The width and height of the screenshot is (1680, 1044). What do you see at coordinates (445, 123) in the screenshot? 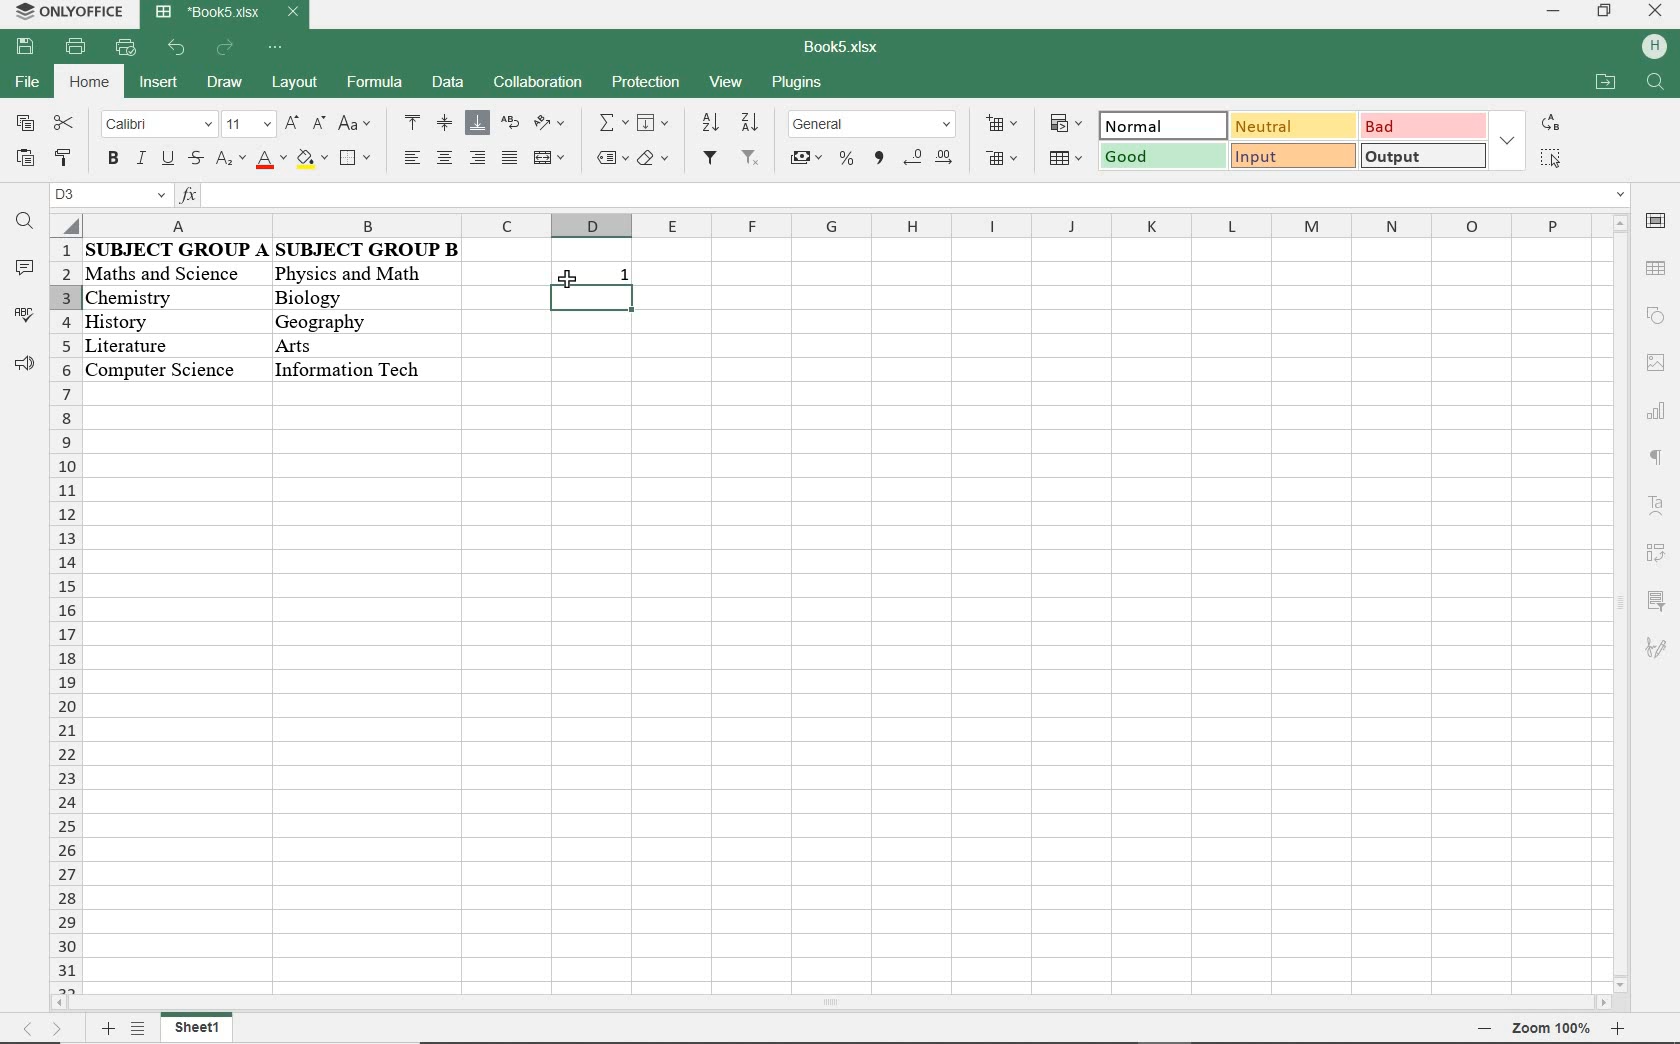
I see `align middle` at bounding box center [445, 123].